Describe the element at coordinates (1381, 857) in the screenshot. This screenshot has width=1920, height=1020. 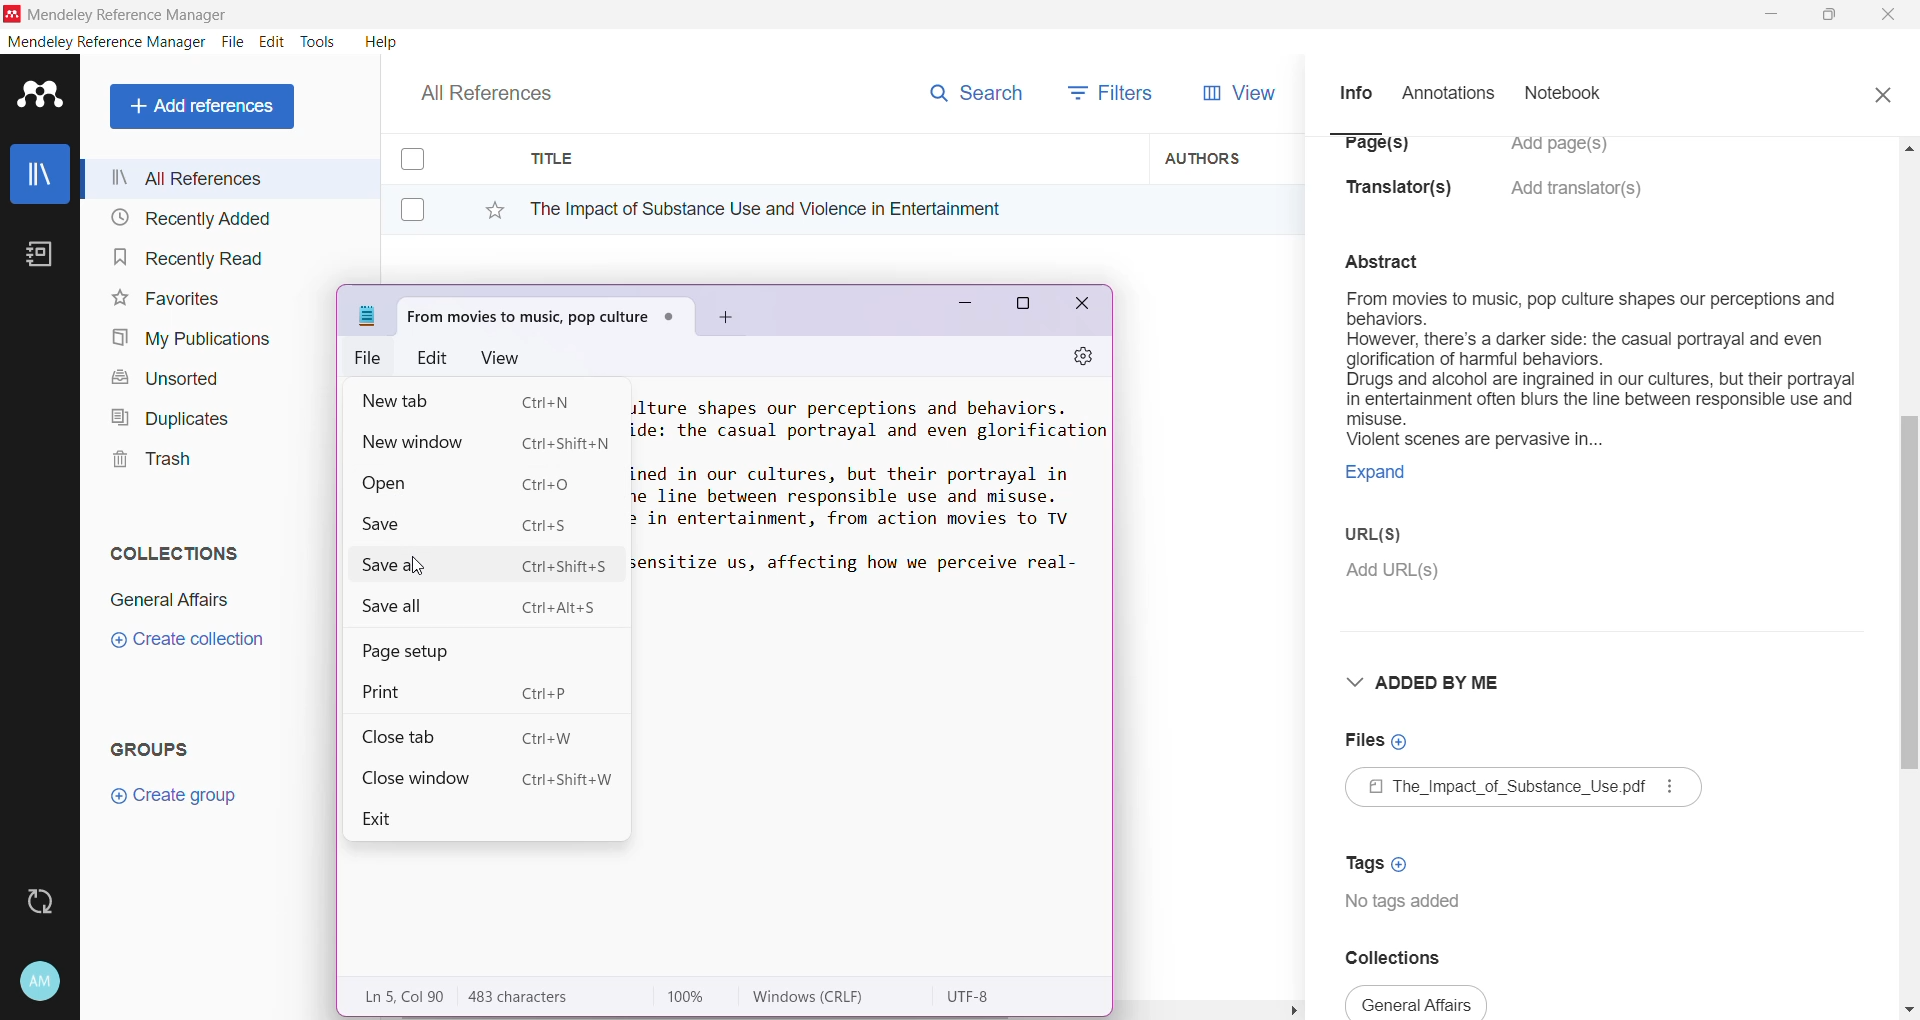
I see `Click to Add Tags` at that location.